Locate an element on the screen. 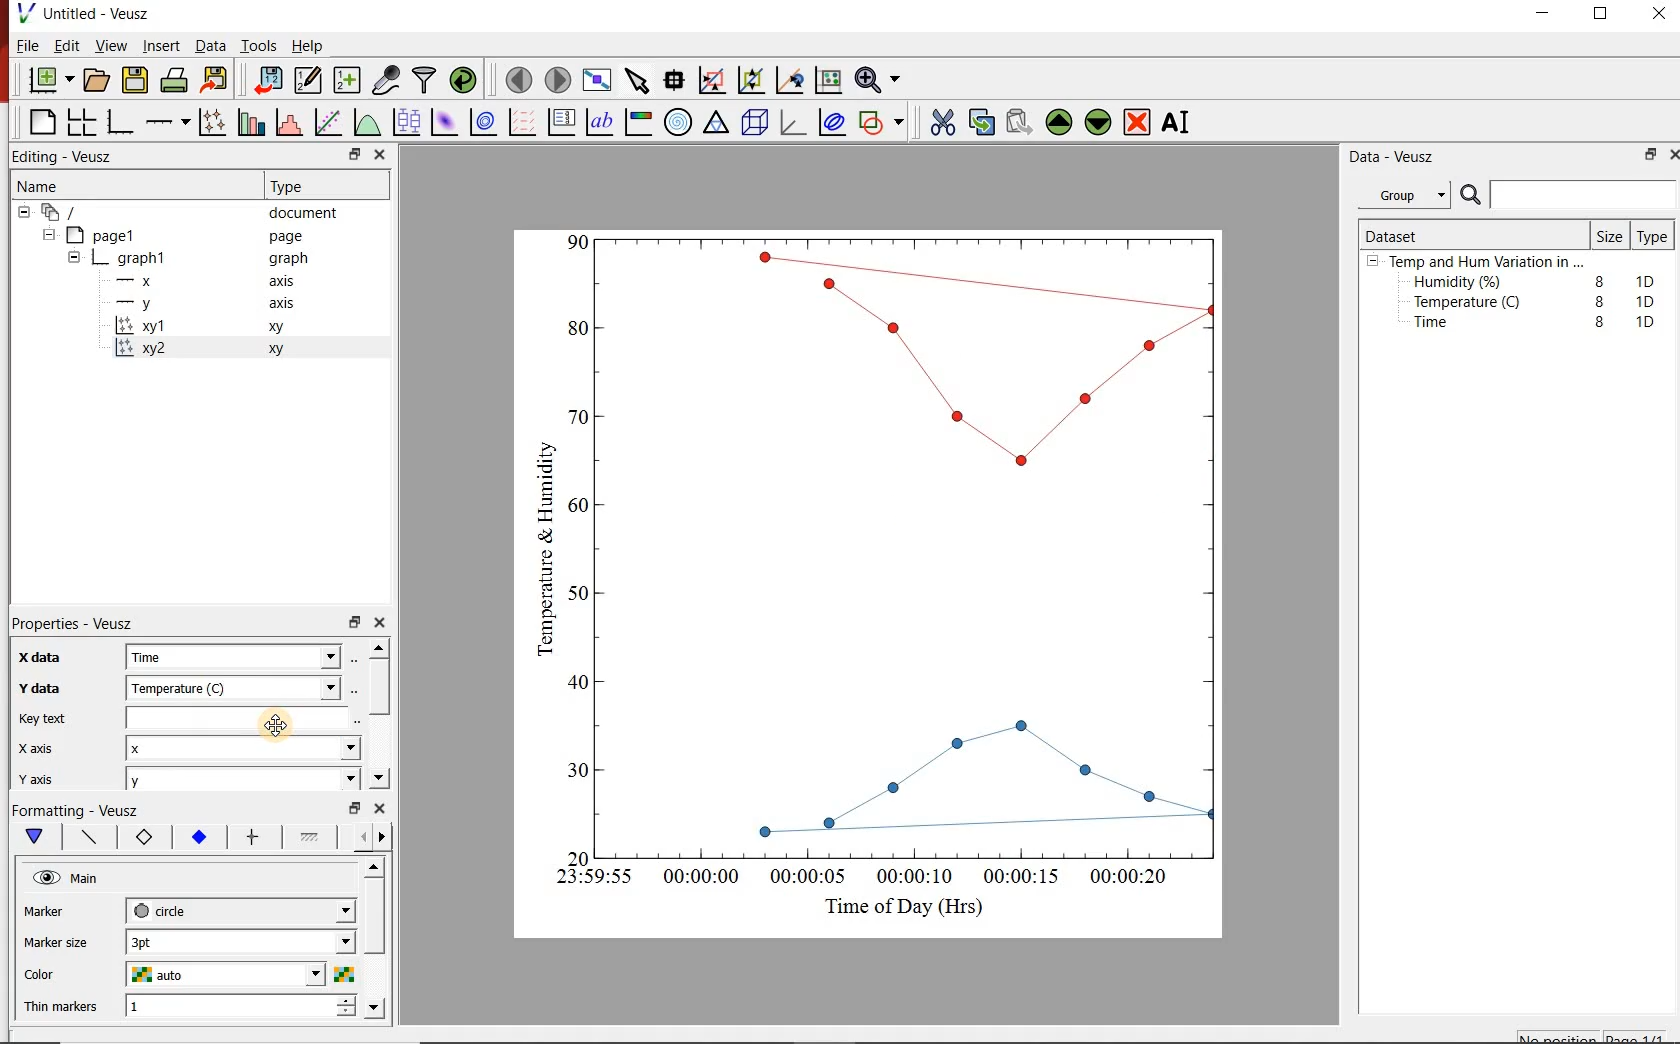  Properties - Veusz is located at coordinates (83, 620).